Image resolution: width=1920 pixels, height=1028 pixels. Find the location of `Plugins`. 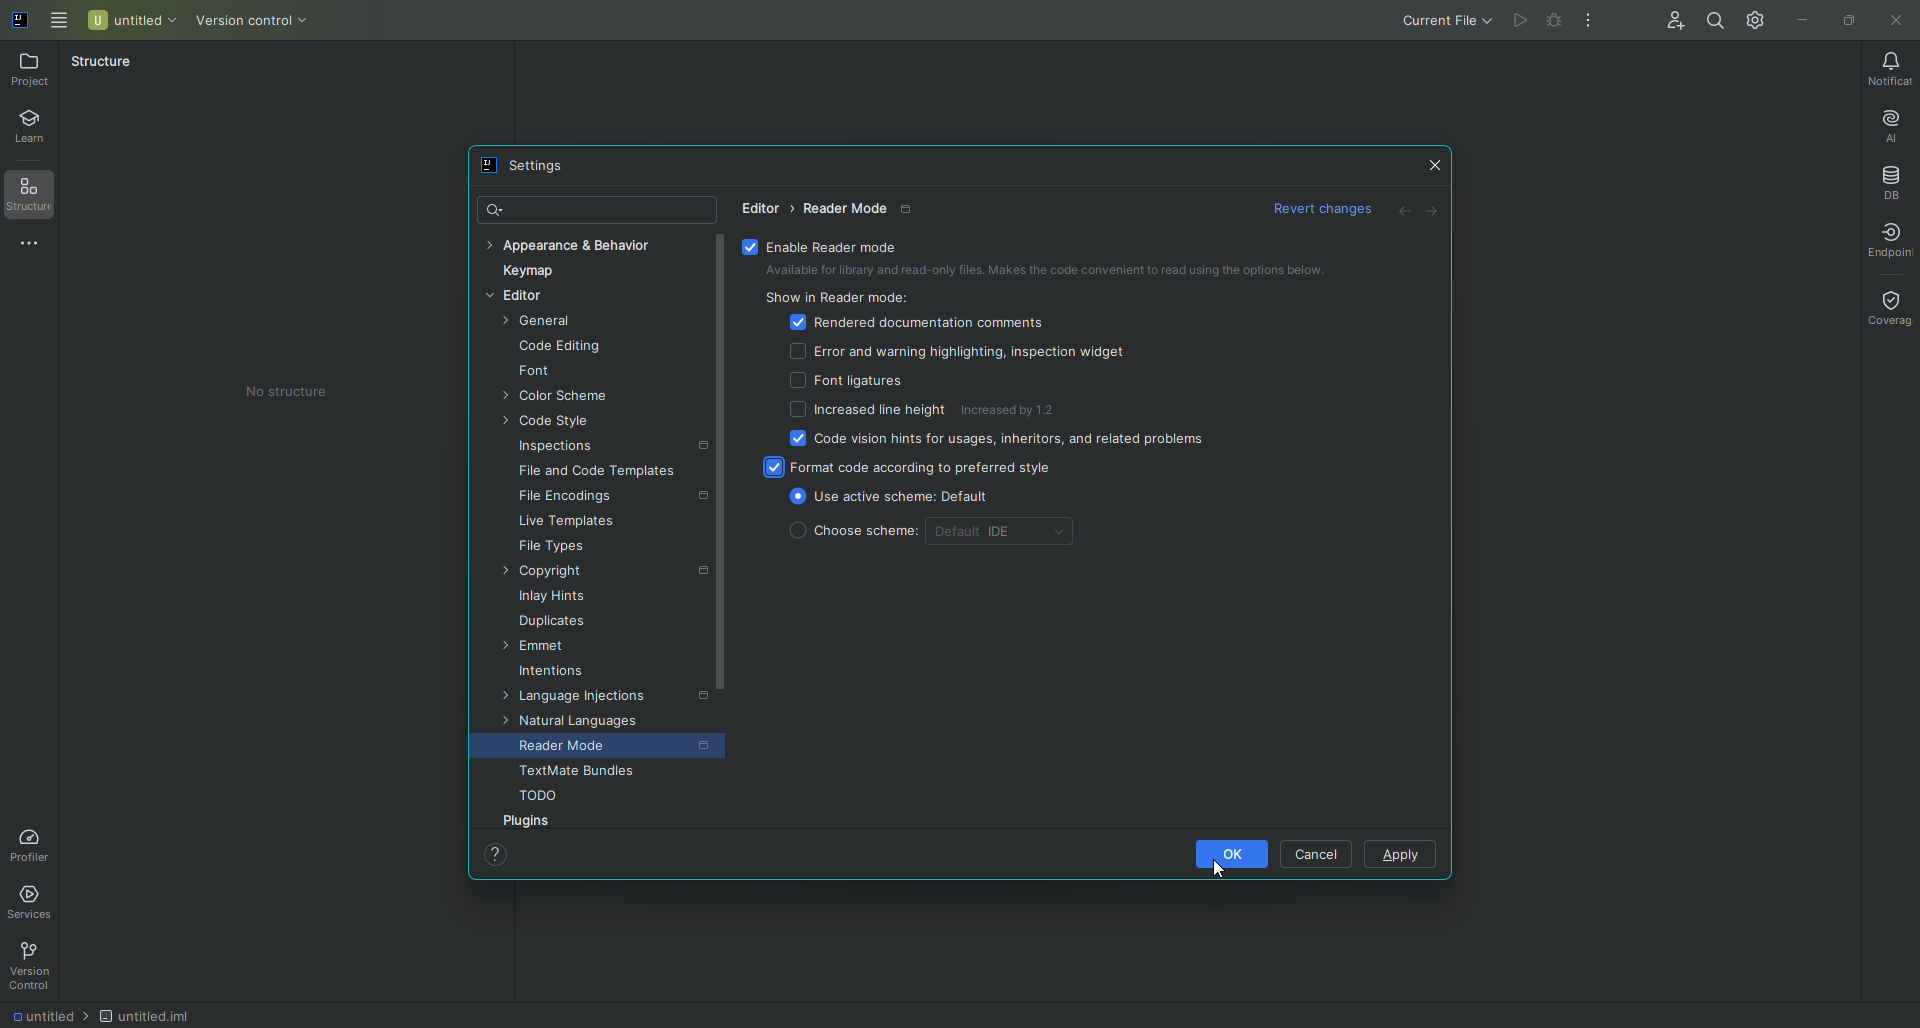

Plugins is located at coordinates (529, 821).